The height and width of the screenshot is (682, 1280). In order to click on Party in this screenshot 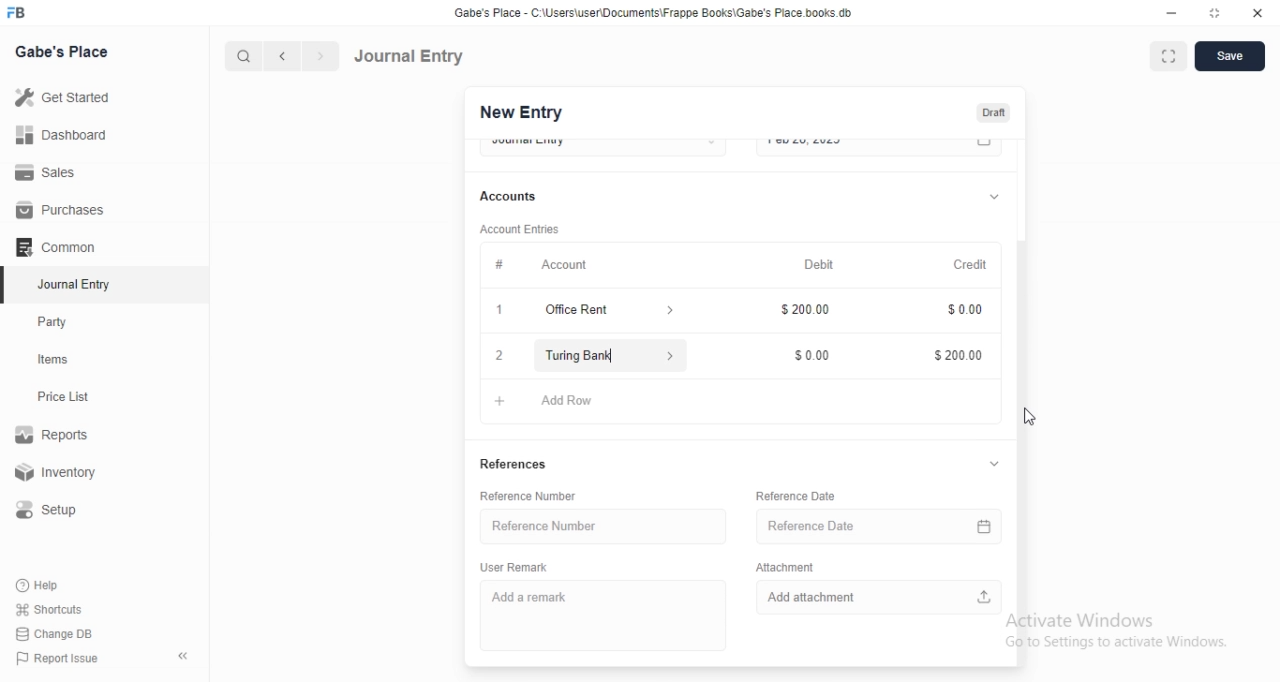, I will do `click(57, 322)`.